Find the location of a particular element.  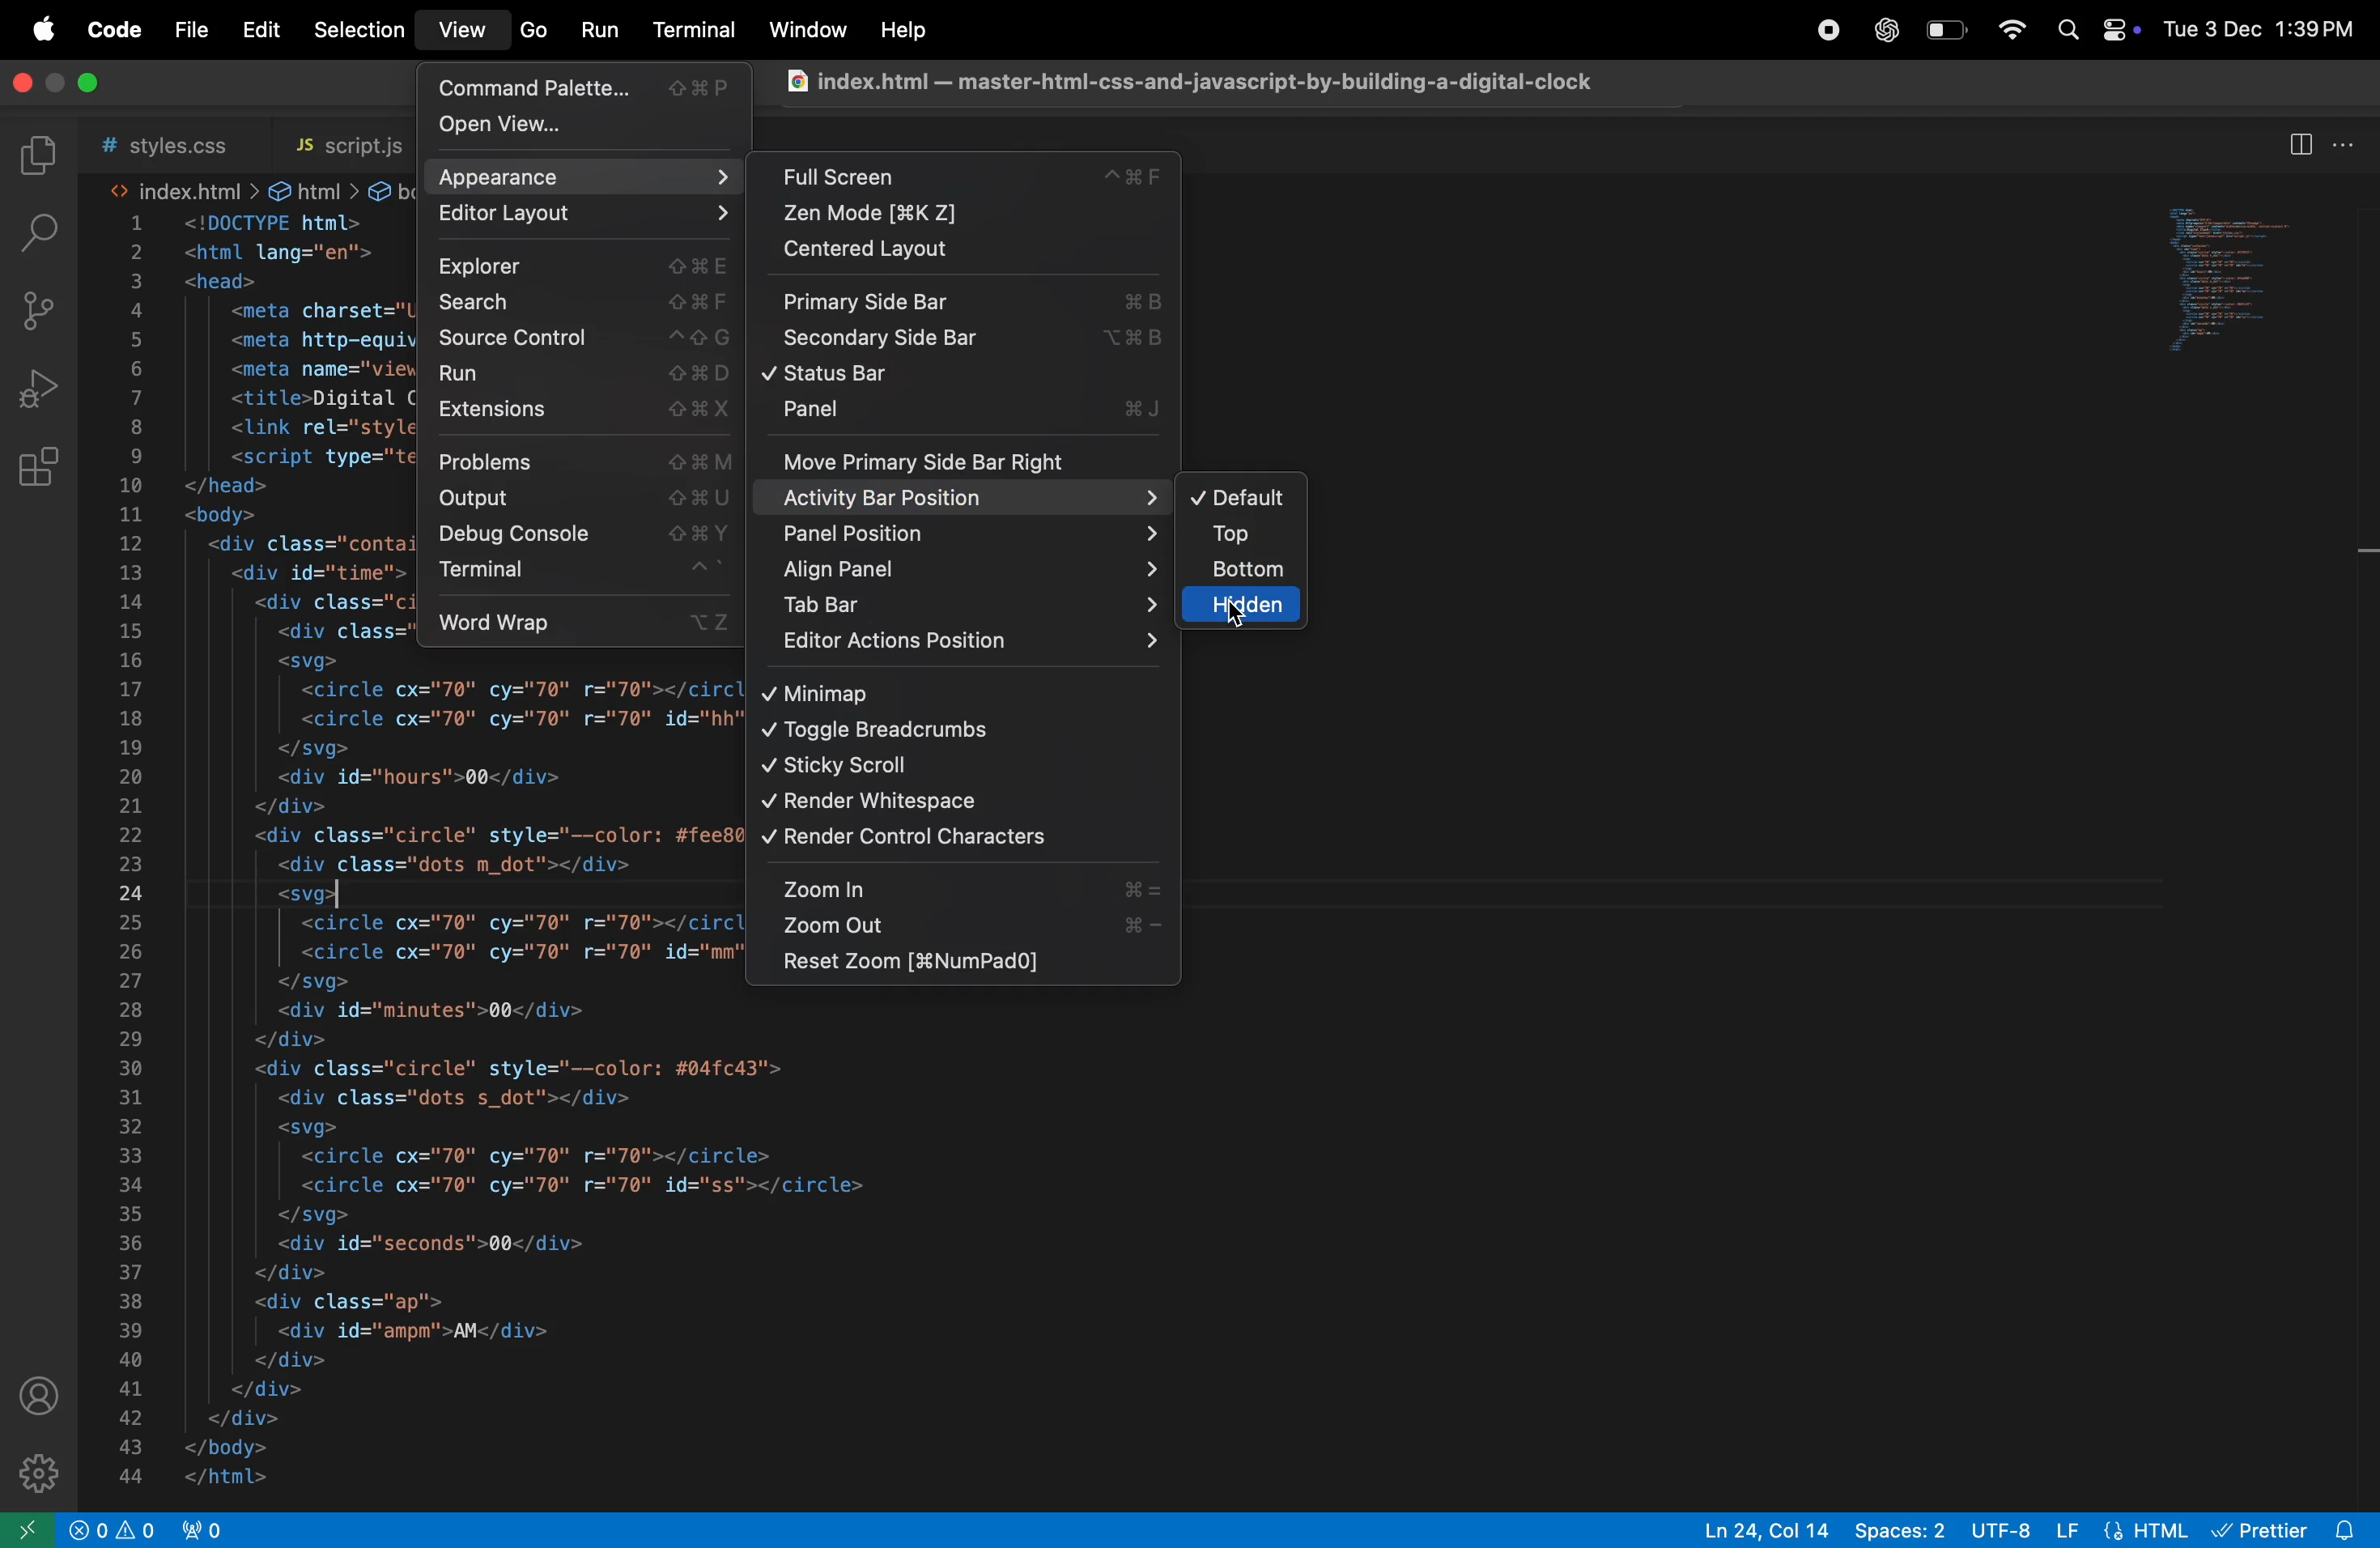

selection is located at coordinates (353, 29).